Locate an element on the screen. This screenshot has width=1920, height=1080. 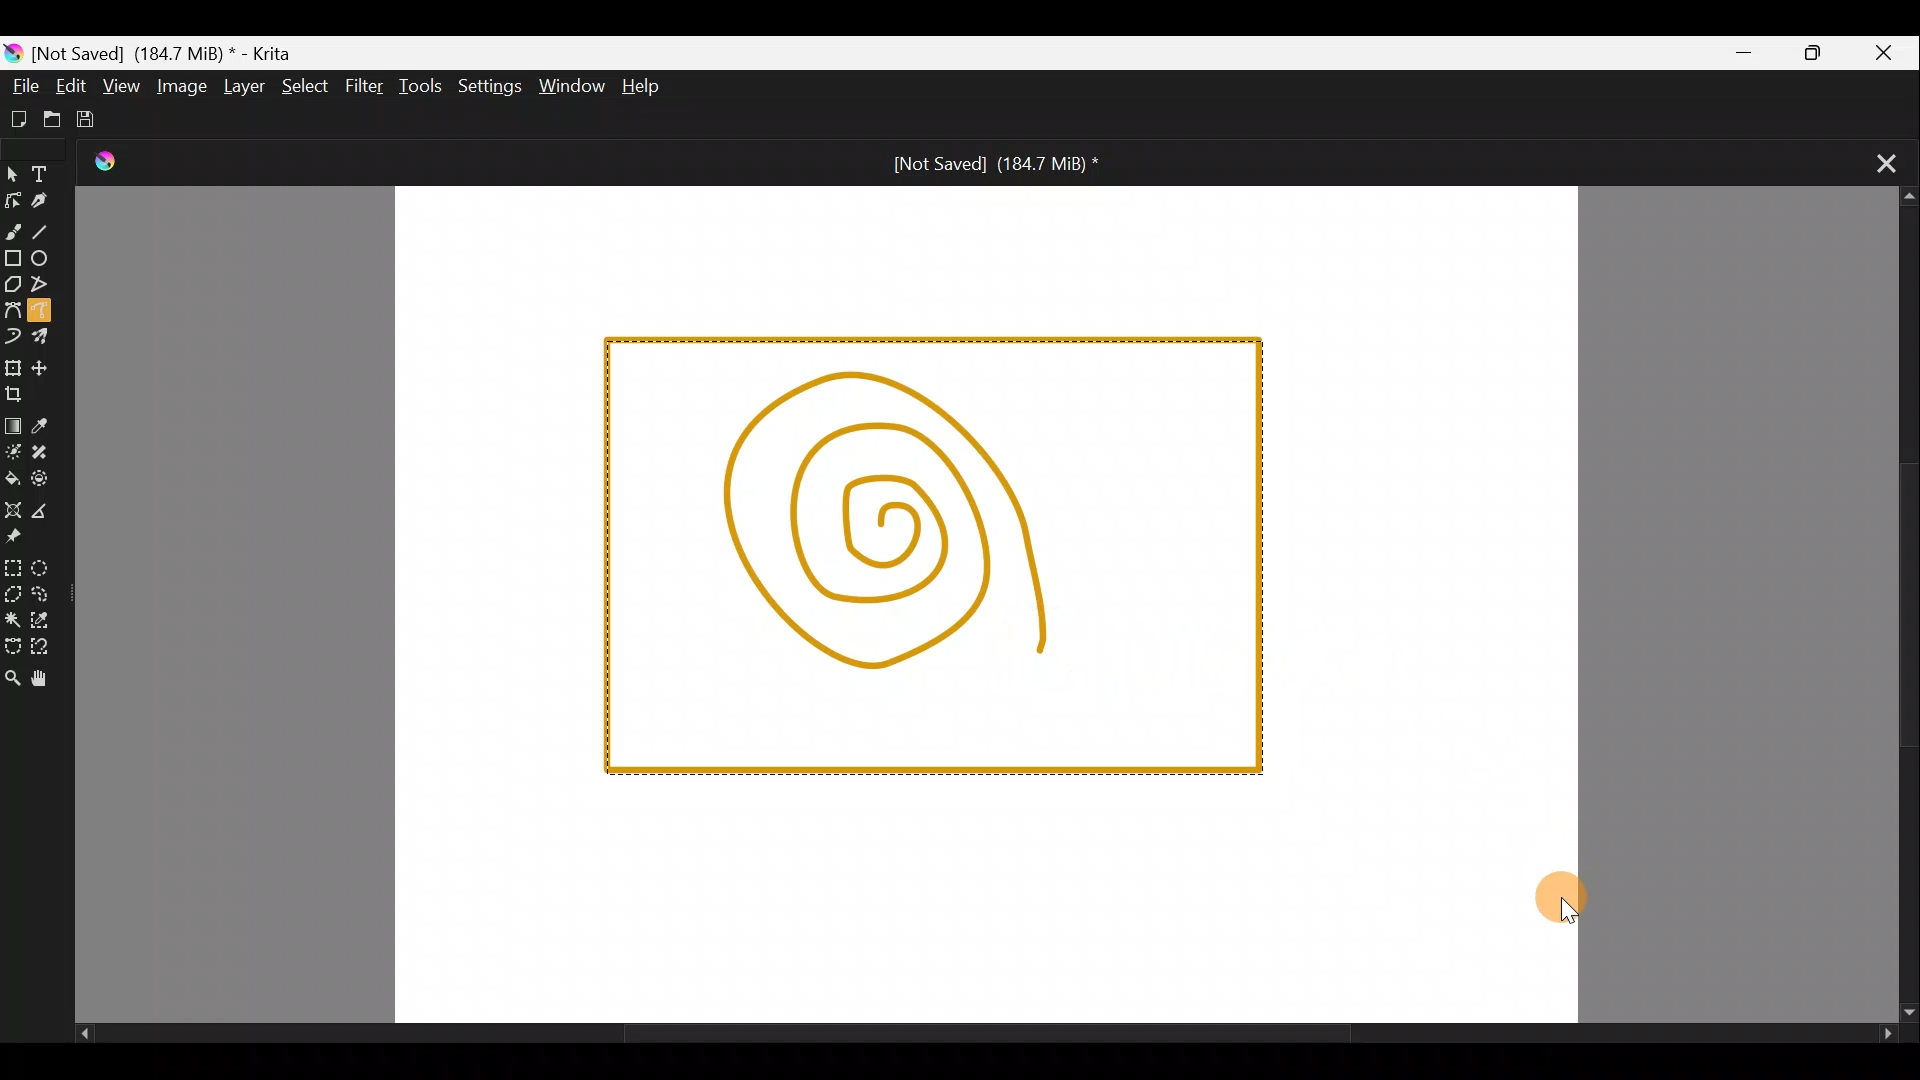
Open existing document is located at coordinates (53, 119).